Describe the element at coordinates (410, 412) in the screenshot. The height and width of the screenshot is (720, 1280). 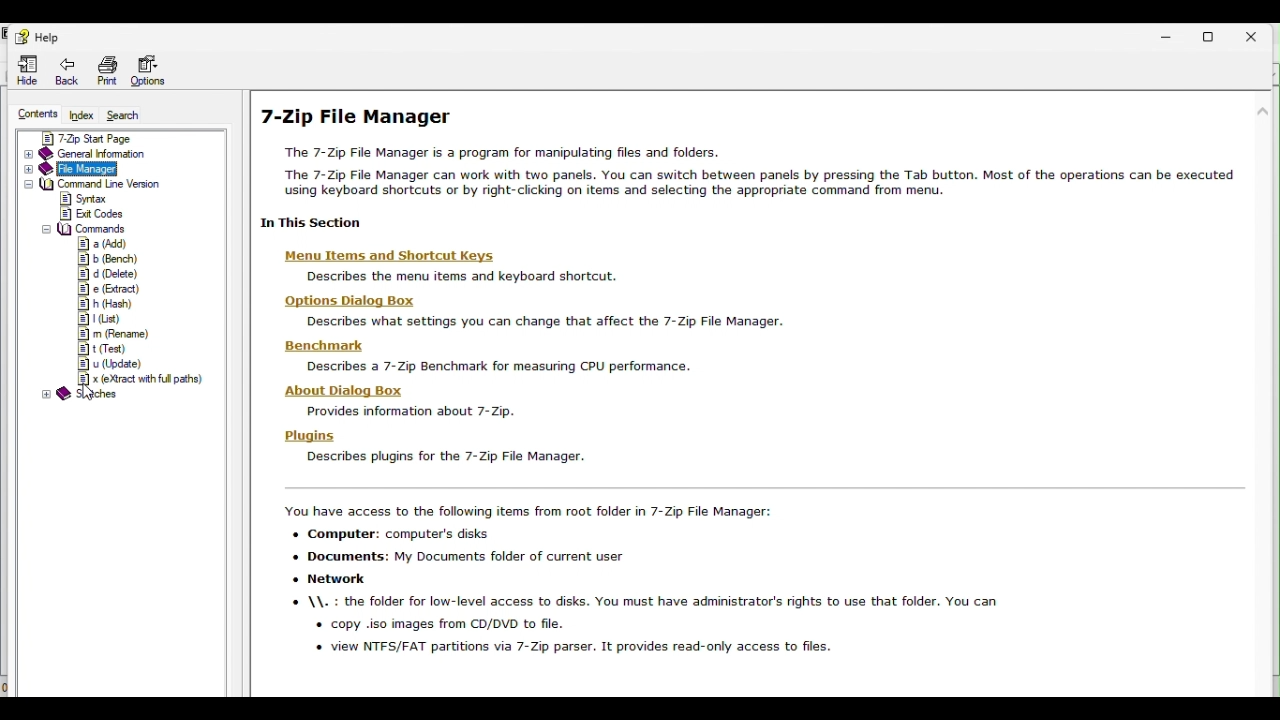
I see `Provides information about 7-Zip.` at that location.